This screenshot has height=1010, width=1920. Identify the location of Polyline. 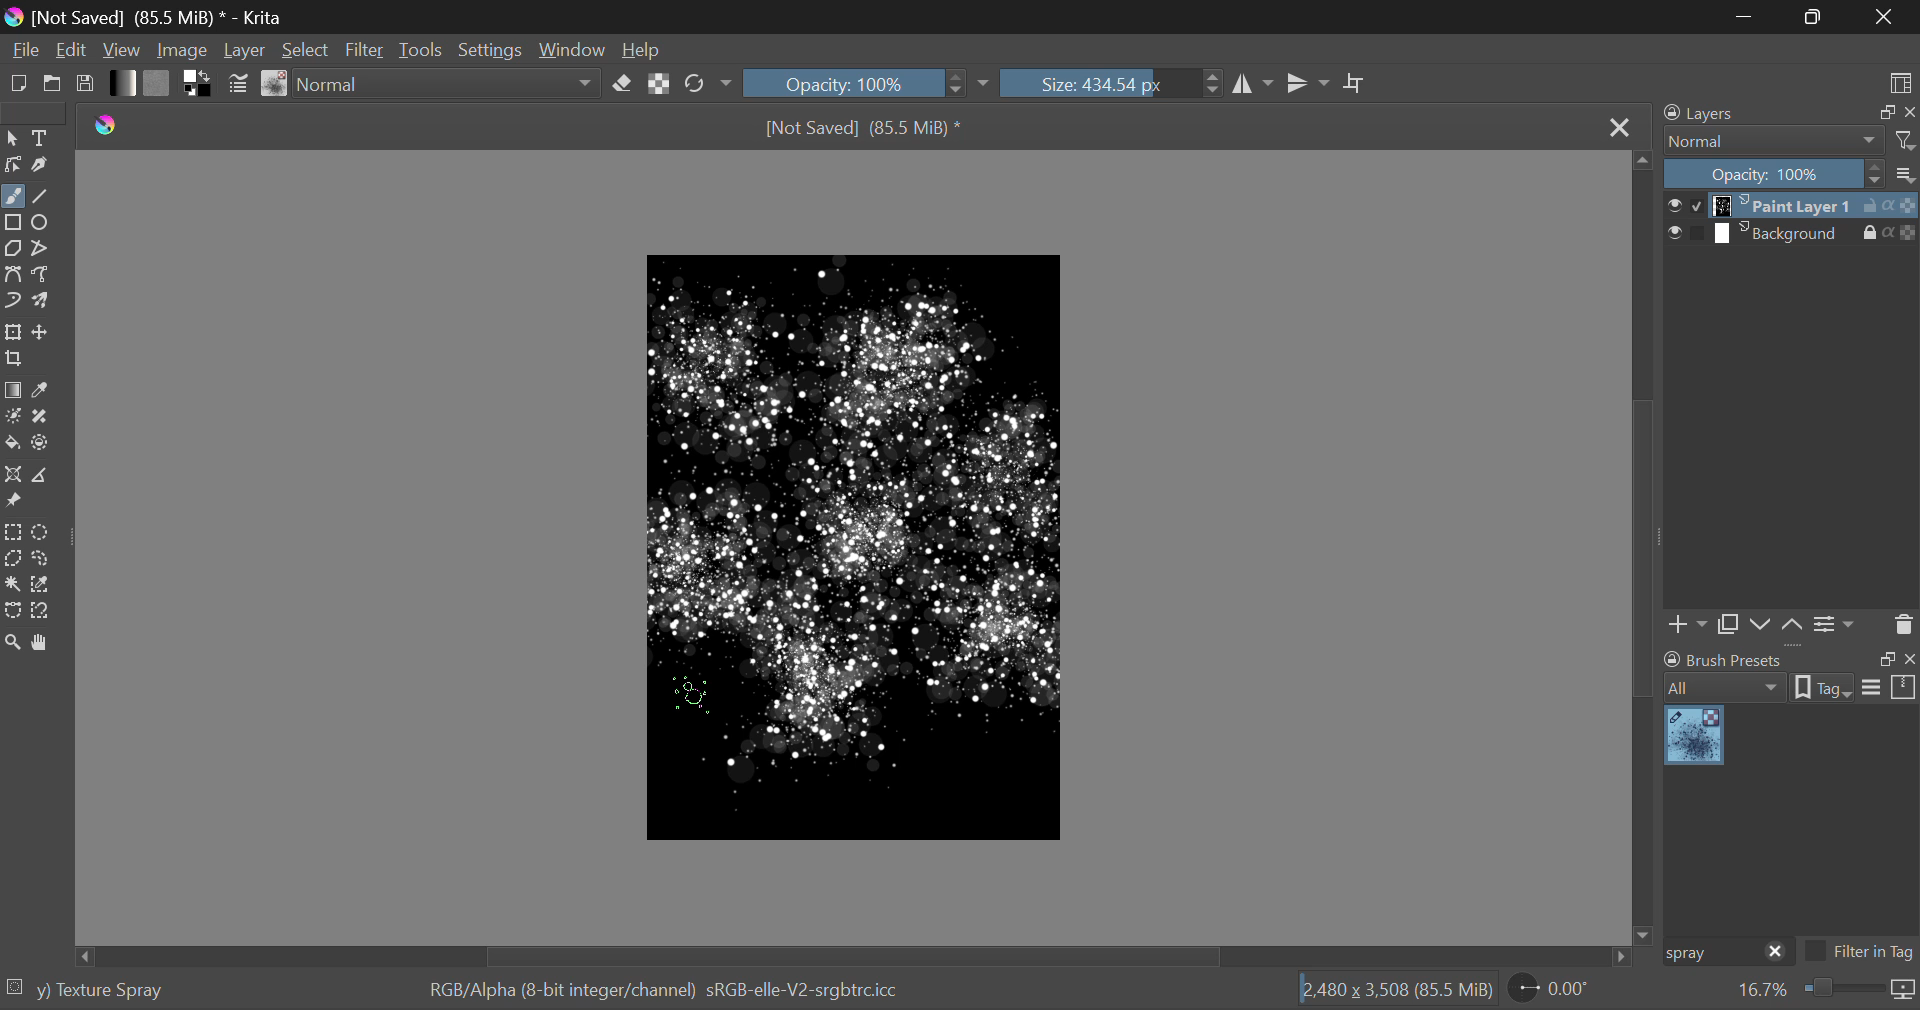
(42, 249).